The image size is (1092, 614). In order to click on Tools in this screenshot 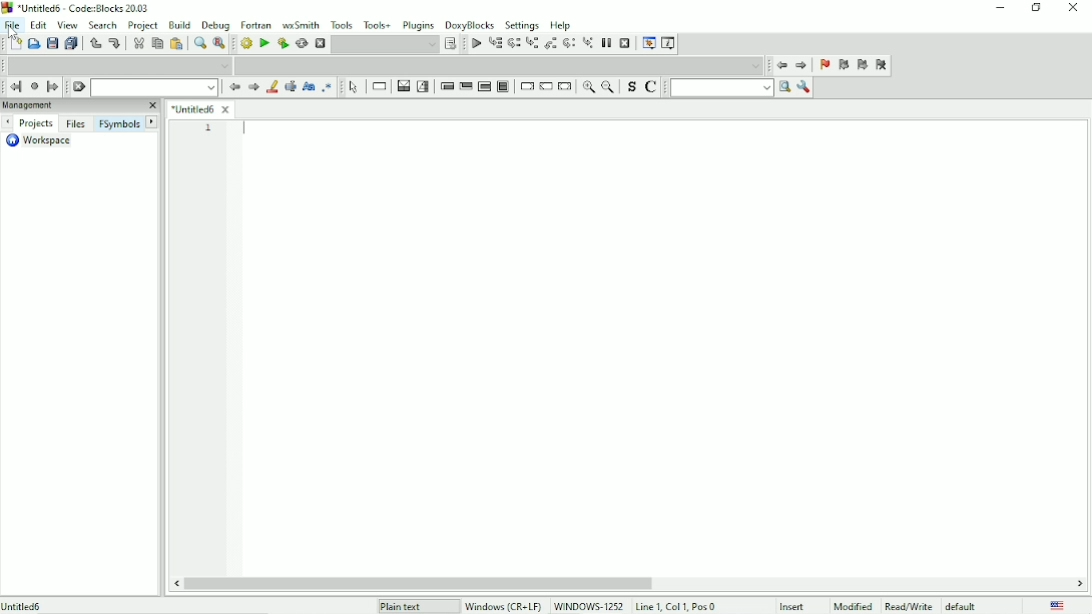, I will do `click(341, 24)`.